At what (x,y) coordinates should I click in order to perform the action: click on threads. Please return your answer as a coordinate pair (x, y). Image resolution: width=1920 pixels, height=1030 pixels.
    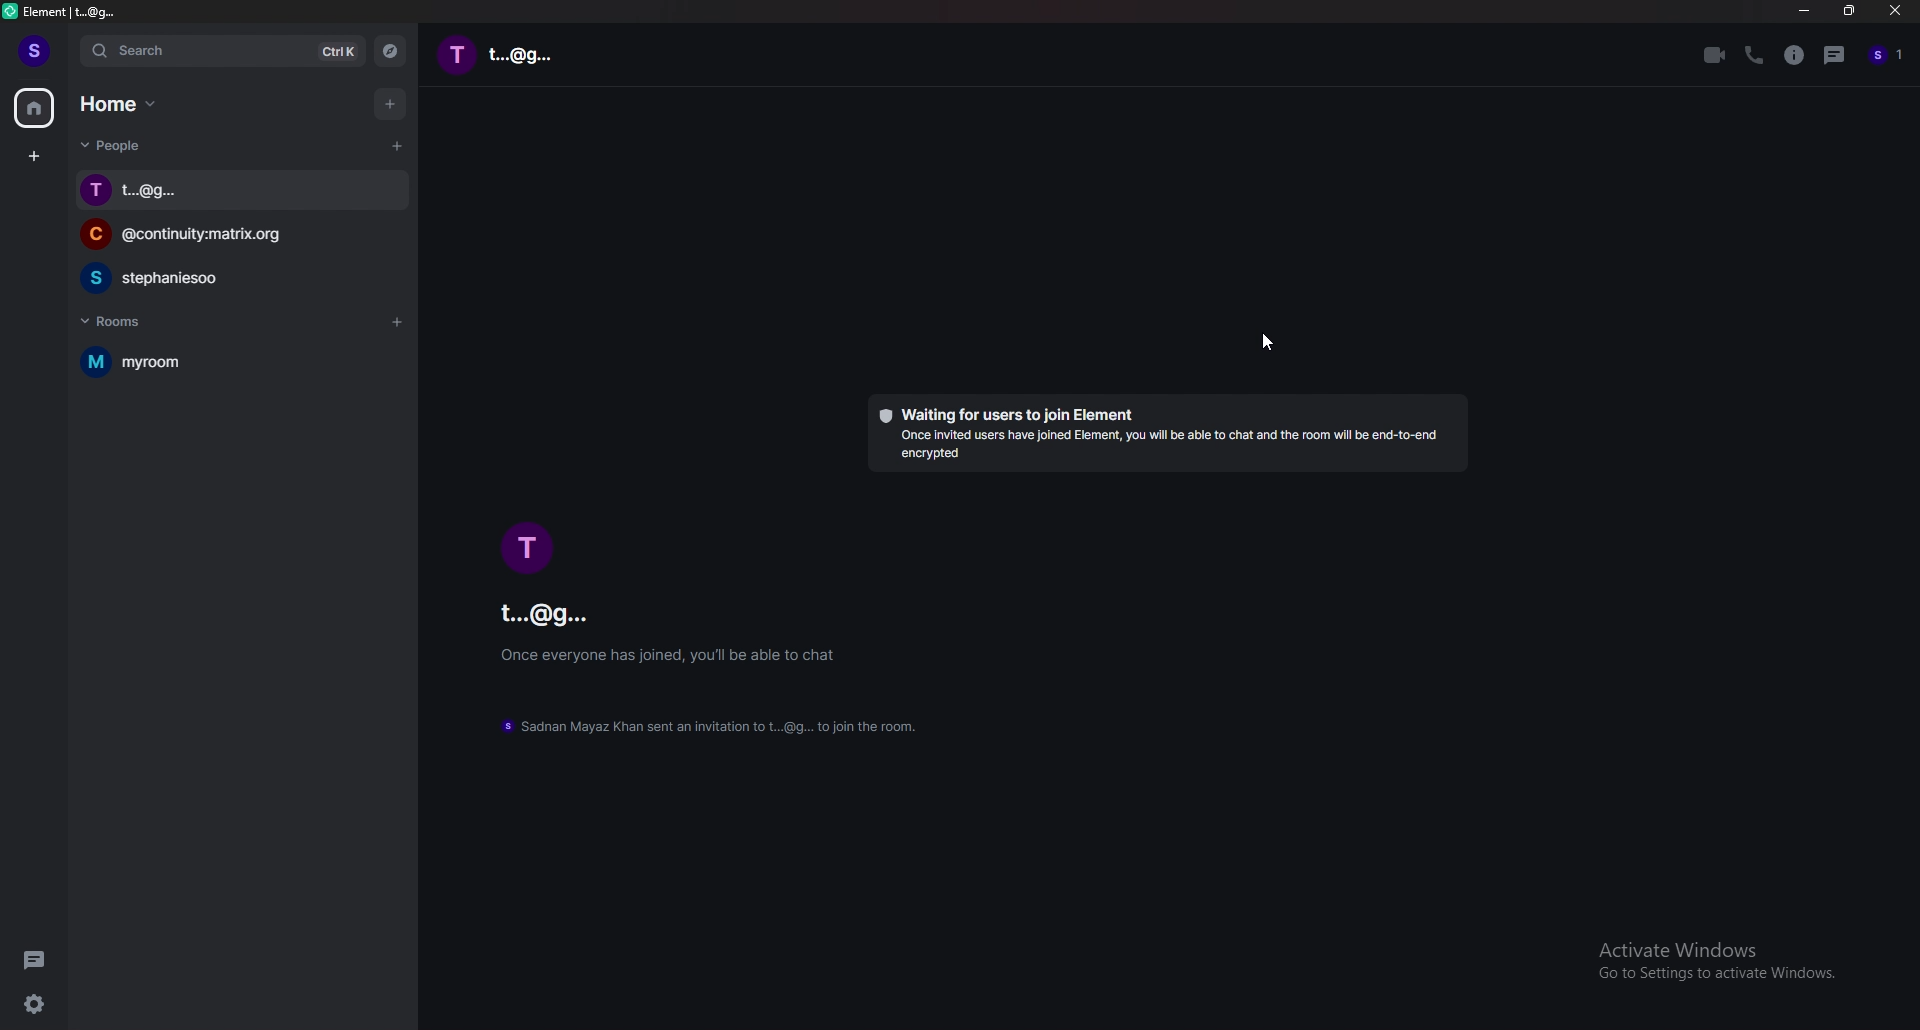
    Looking at the image, I should click on (1836, 57).